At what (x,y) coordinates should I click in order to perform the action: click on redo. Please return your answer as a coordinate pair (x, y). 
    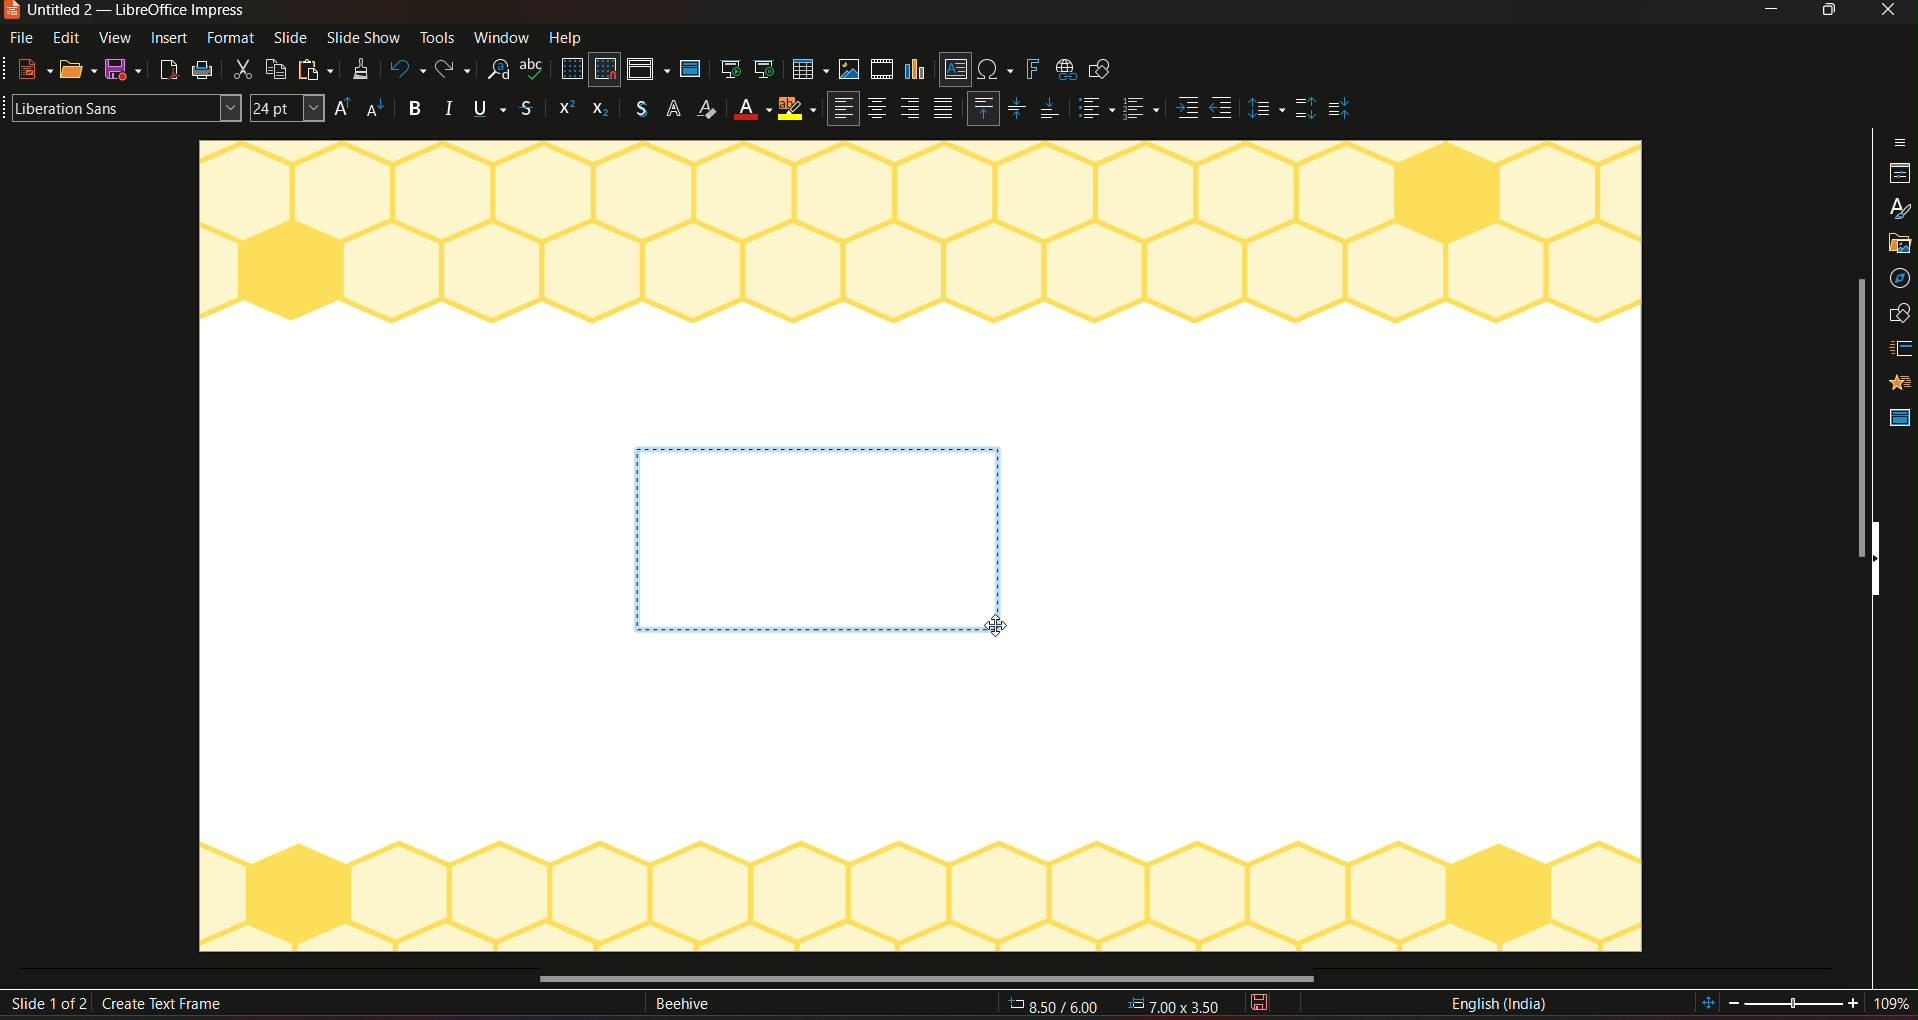
    Looking at the image, I should click on (457, 68).